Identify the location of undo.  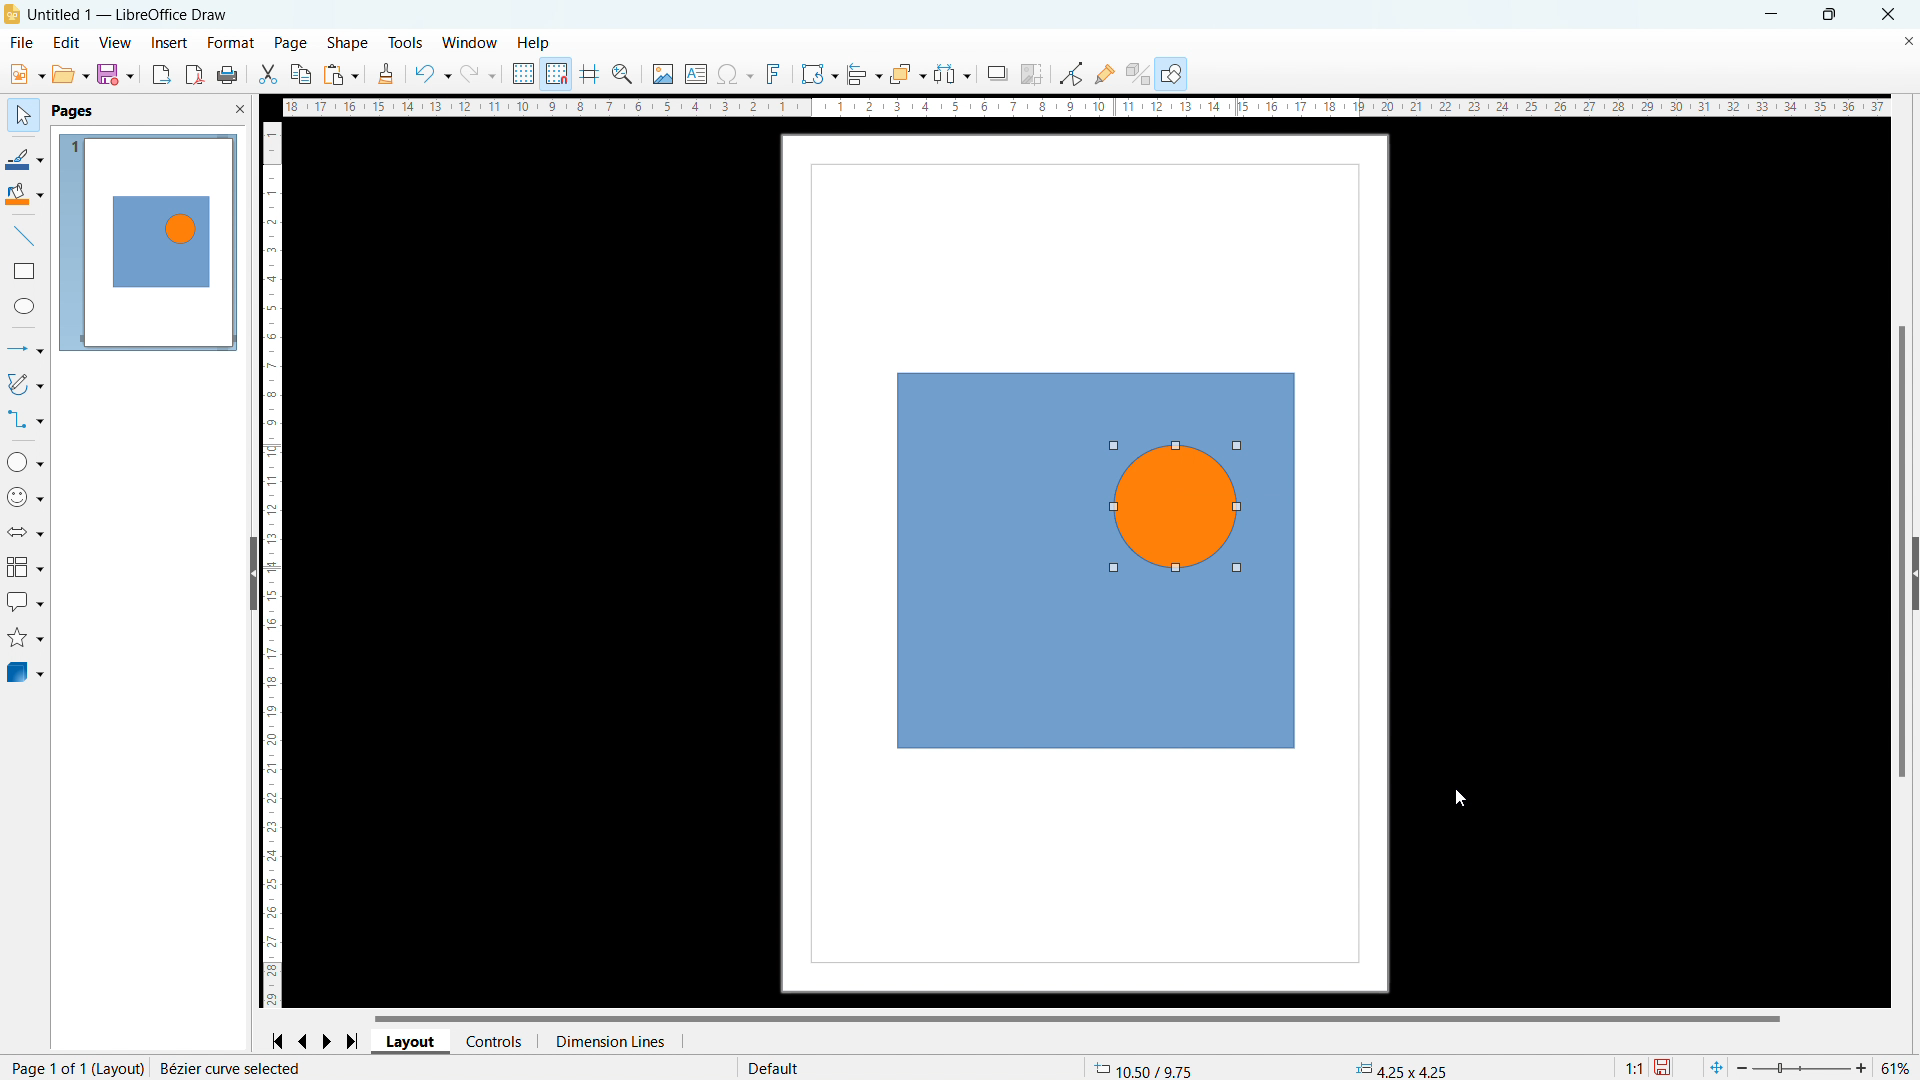
(432, 73).